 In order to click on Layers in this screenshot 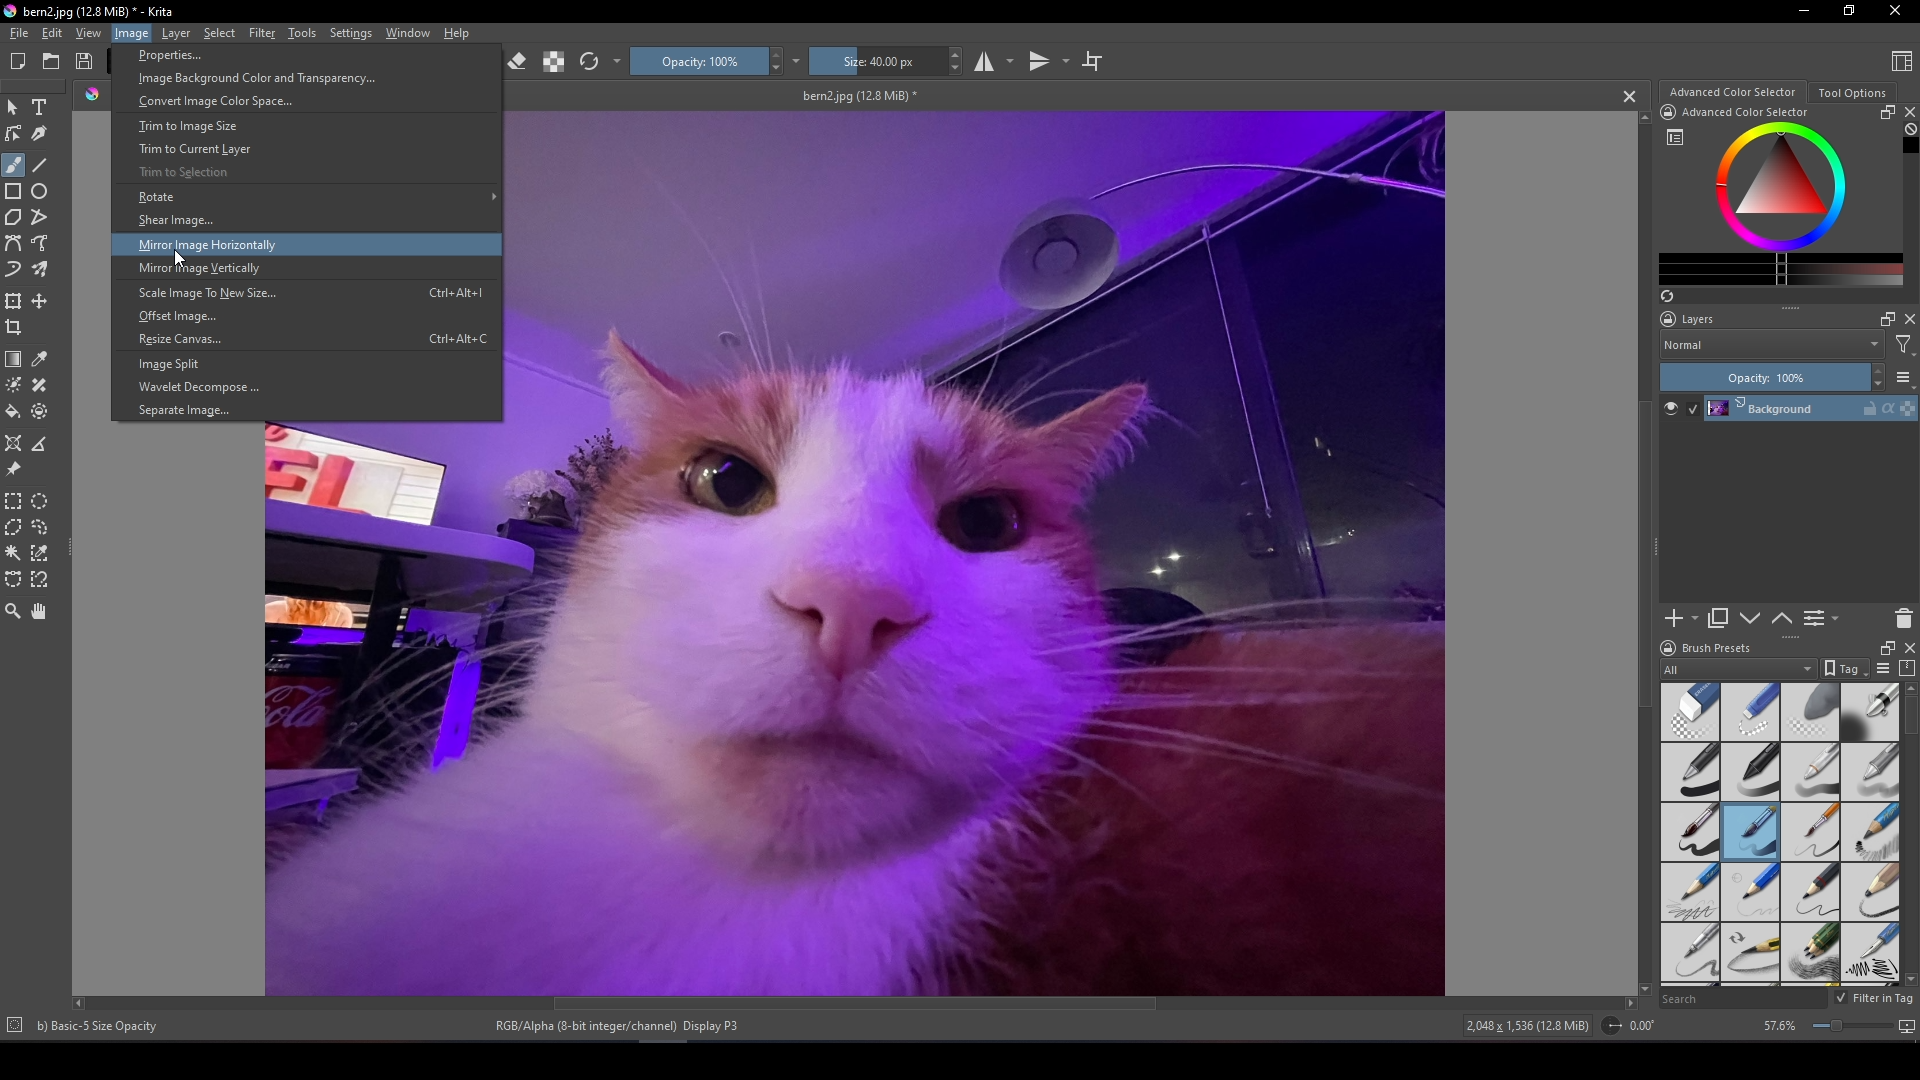, I will do `click(1699, 319)`.